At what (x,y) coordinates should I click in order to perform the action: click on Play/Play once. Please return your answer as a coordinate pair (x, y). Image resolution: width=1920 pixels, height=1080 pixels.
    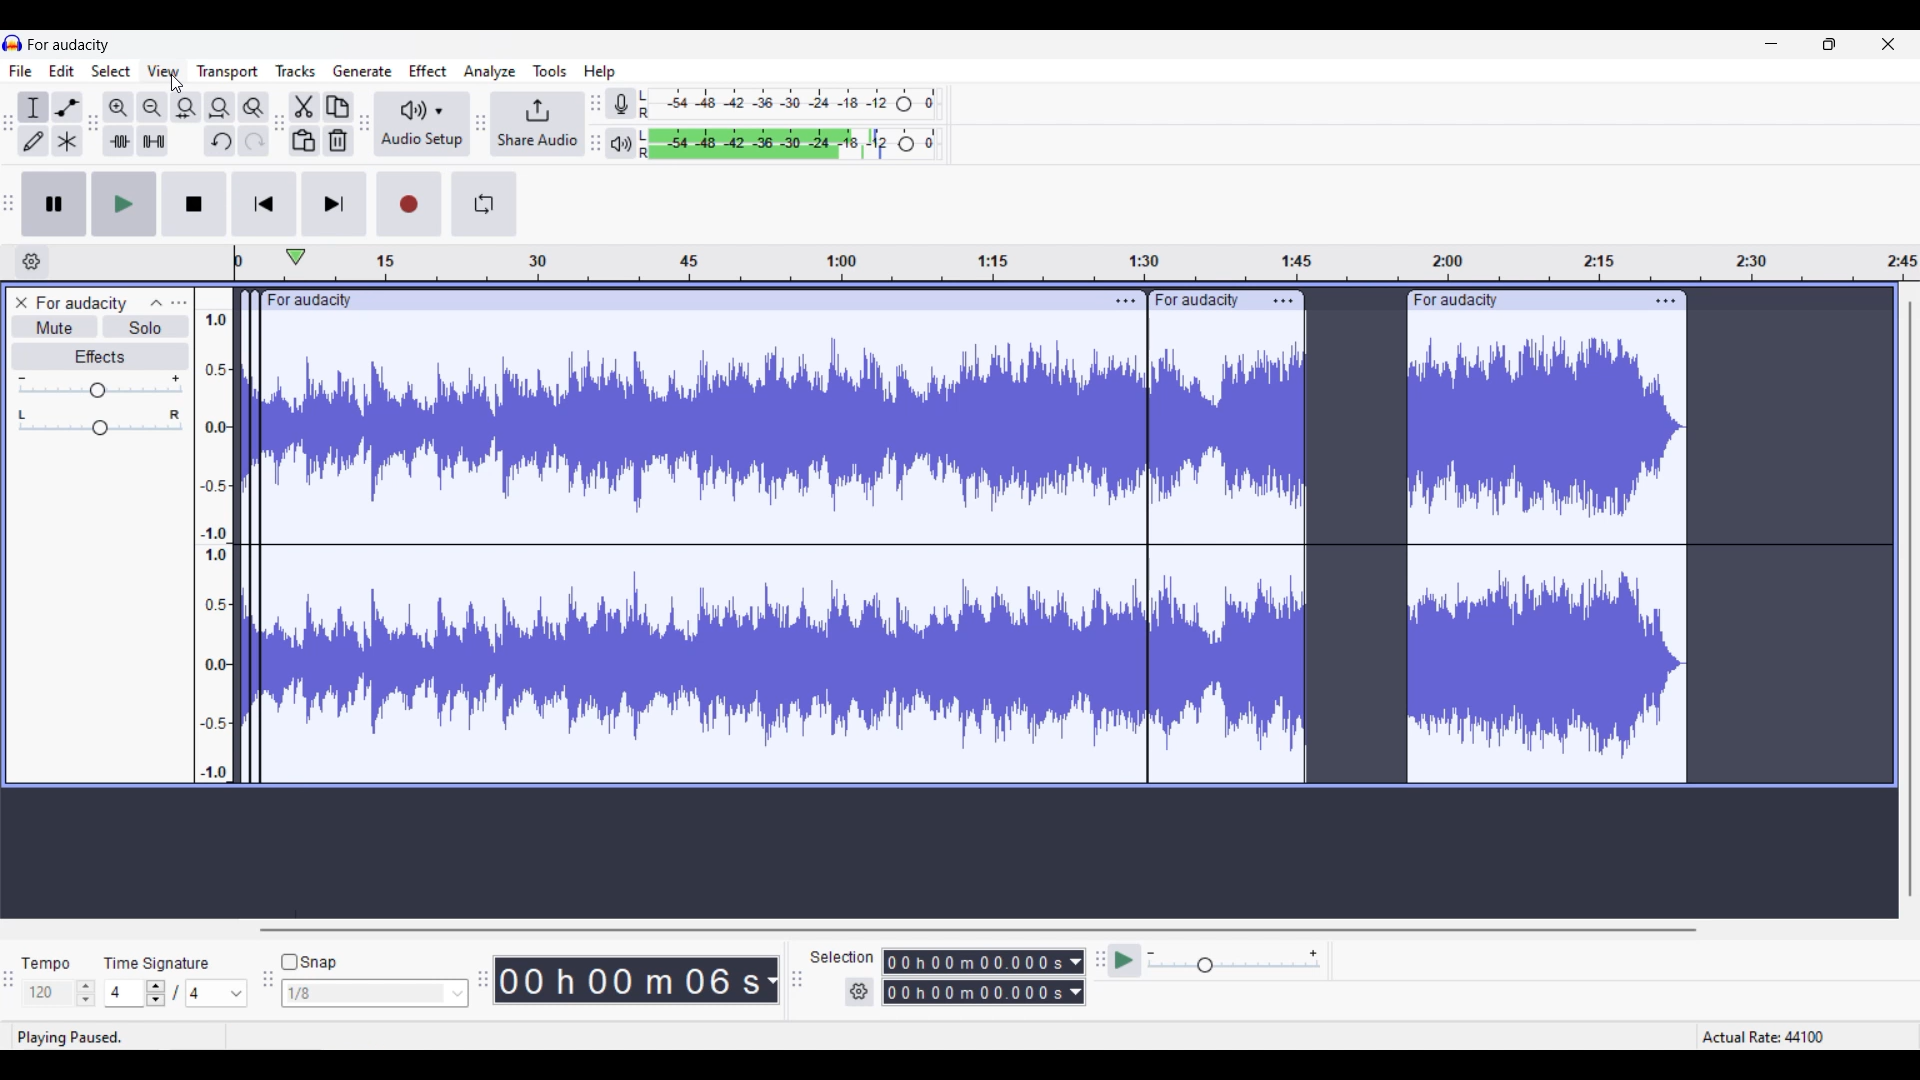
    Looking at the image, I should click on (124, 203).